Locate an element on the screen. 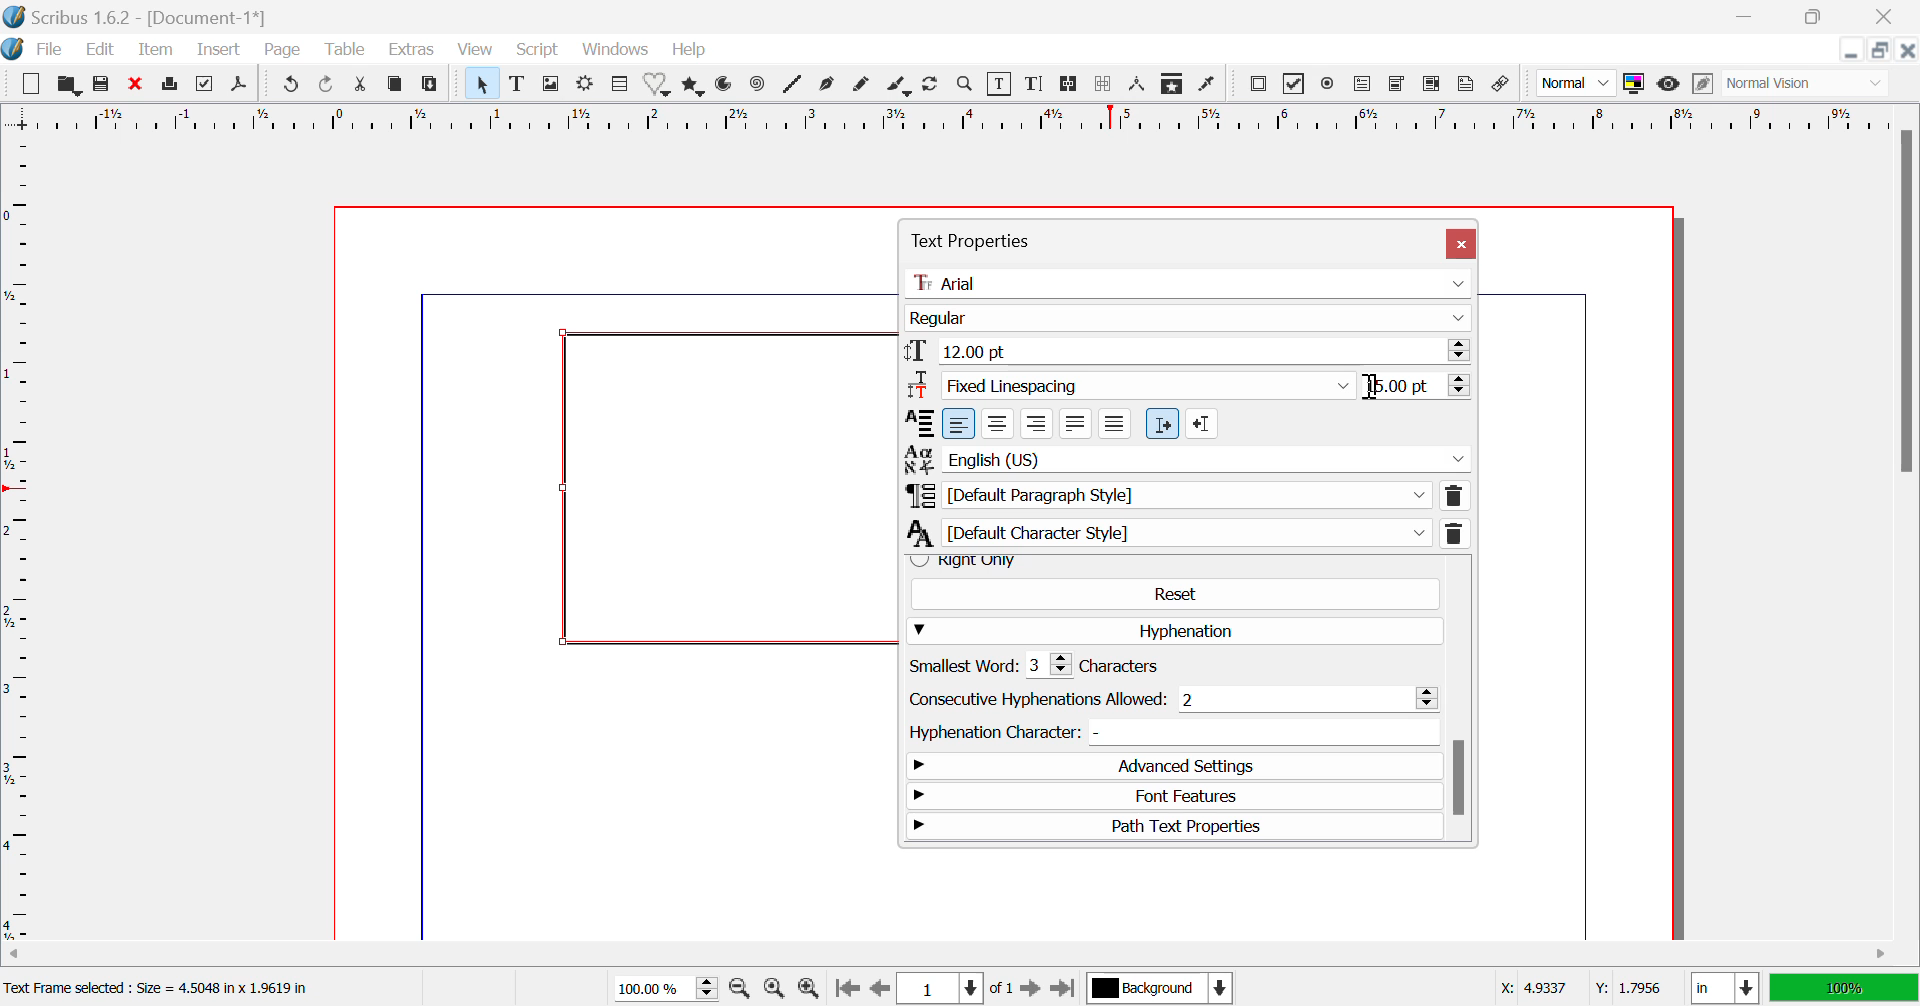 This screenshot has height=1006, width=1920. Close is located at coordinates (1908, 51).